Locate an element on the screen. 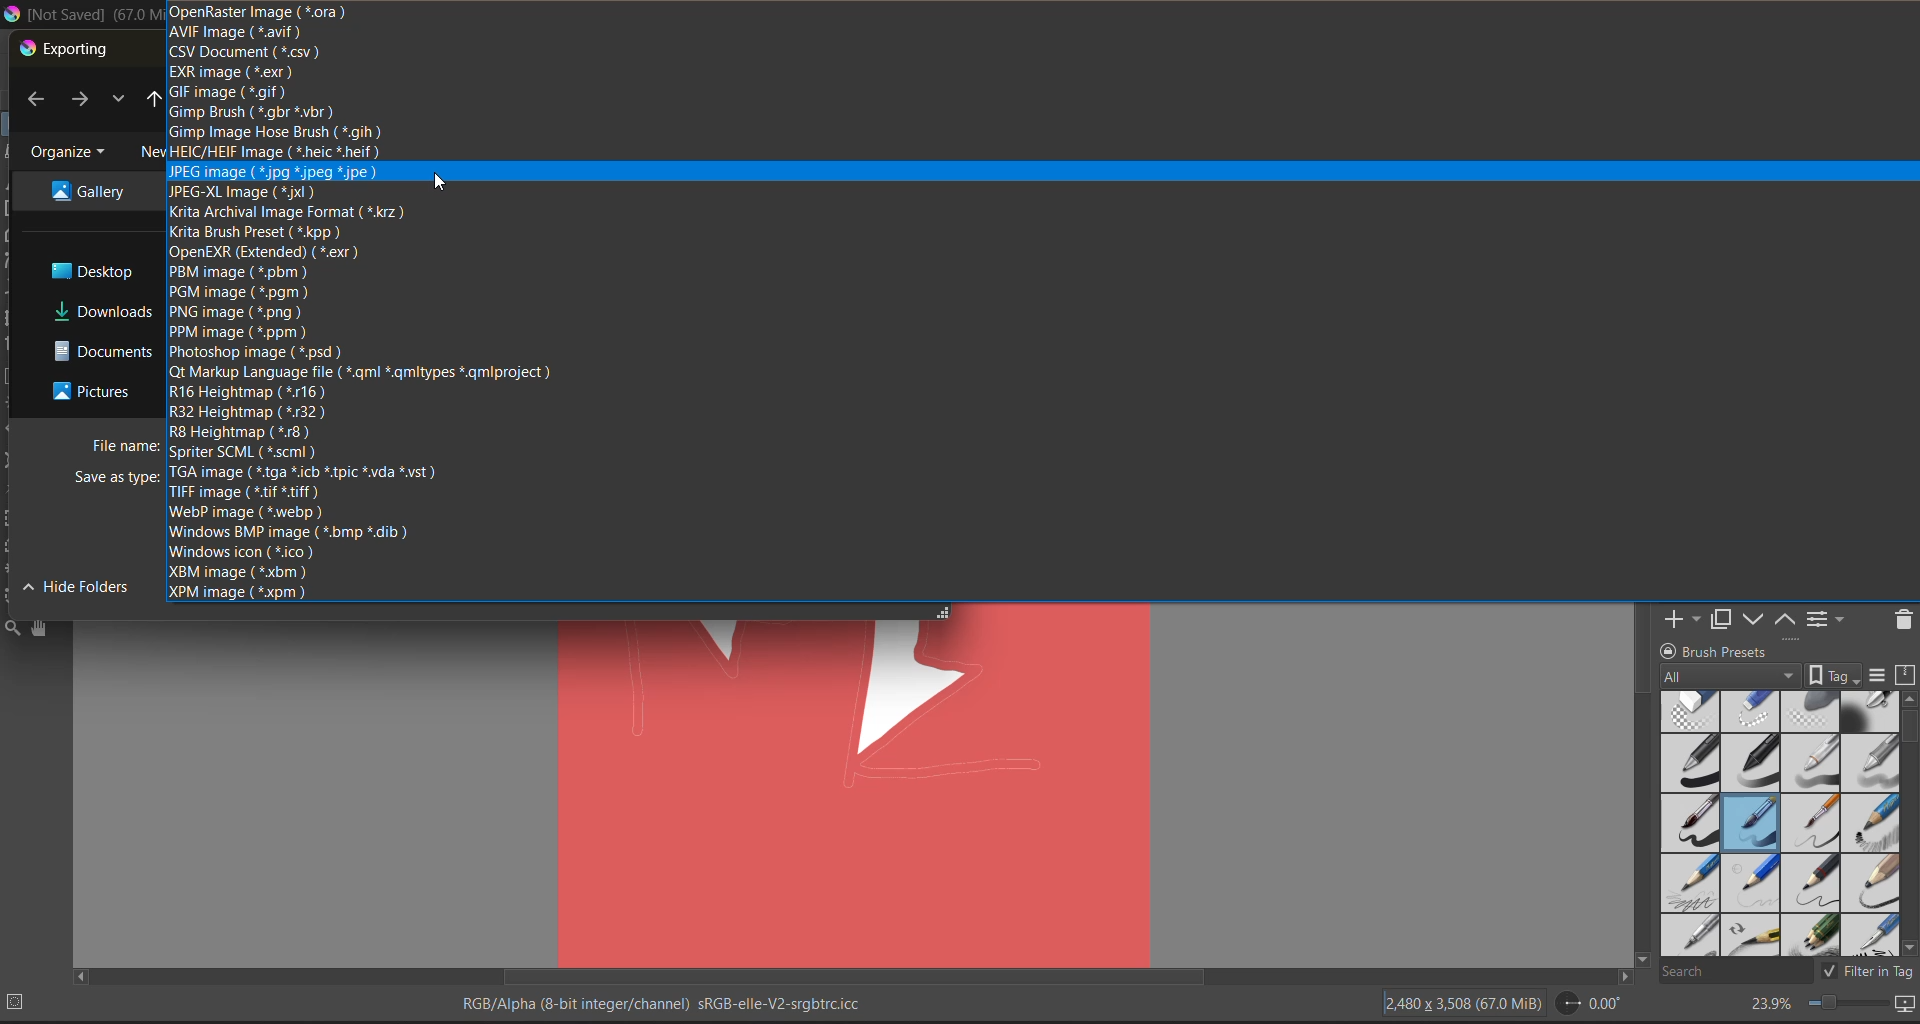 The image size is (1920, 1024). photoshop image is located at coordinates (282, 353).